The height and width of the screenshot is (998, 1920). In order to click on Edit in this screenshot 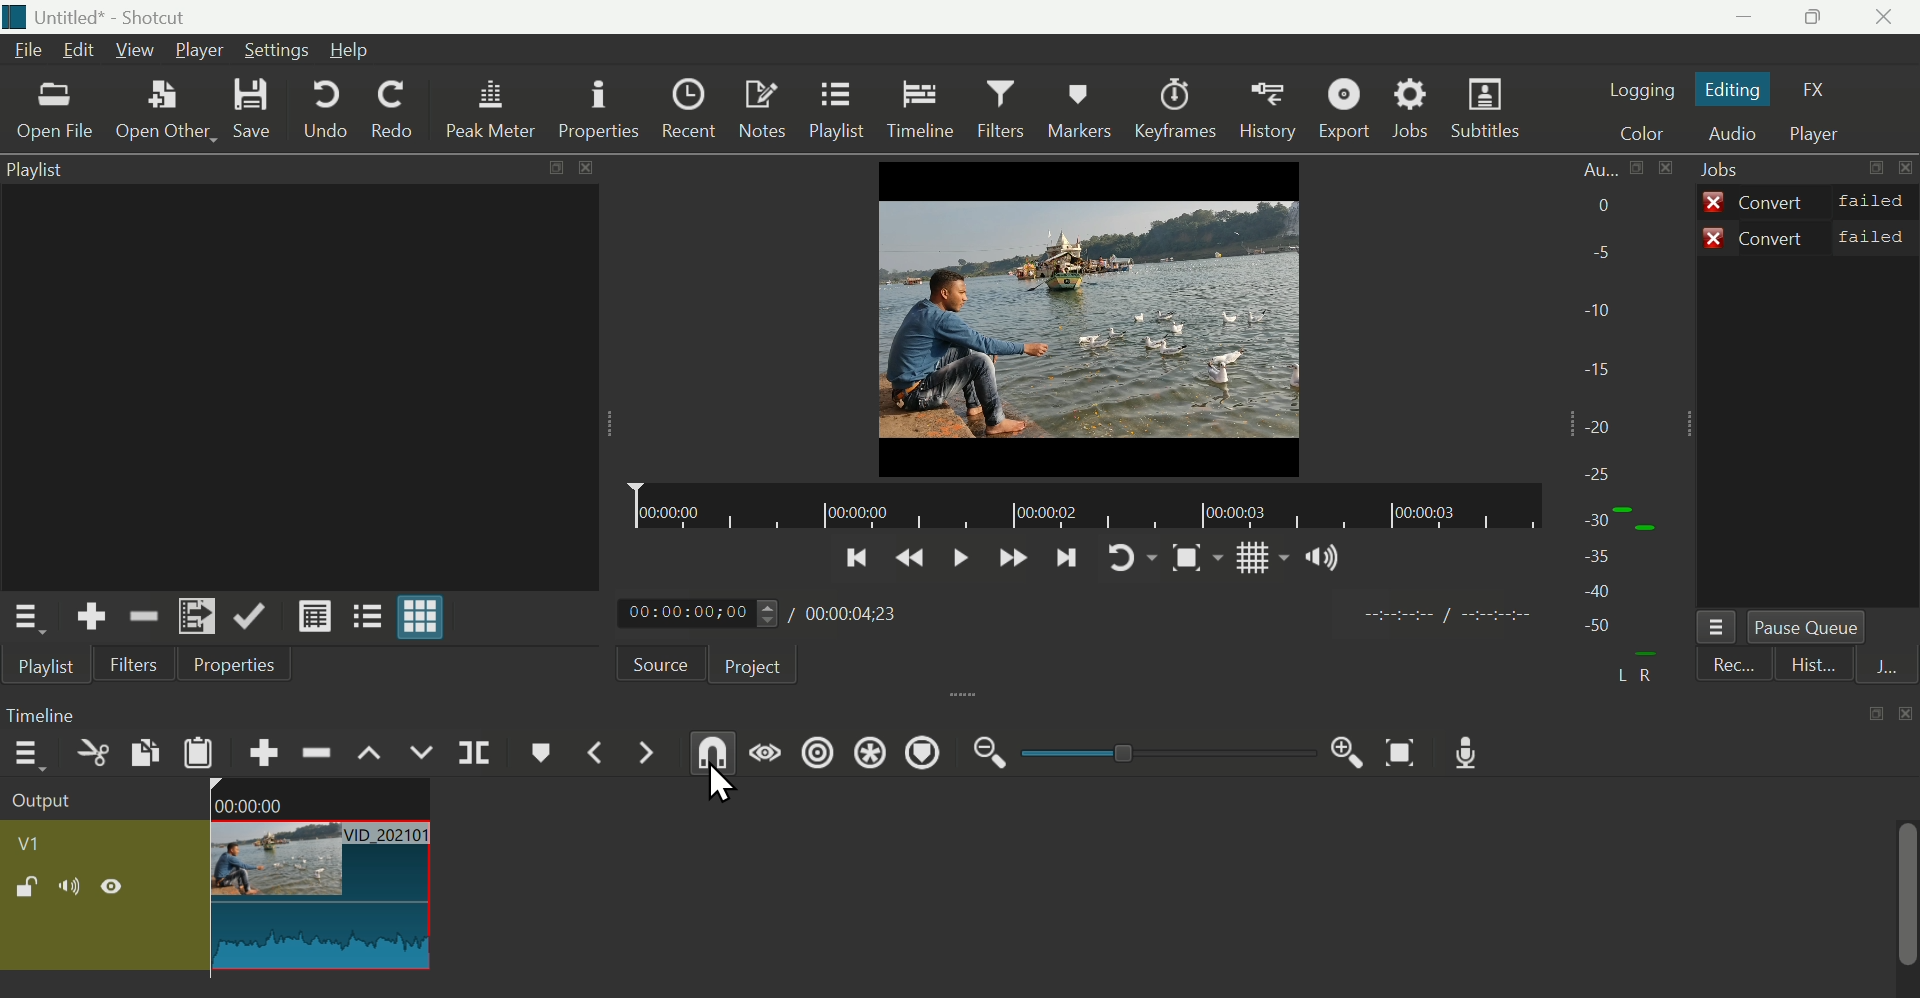, I will do `click(79, 54)`.